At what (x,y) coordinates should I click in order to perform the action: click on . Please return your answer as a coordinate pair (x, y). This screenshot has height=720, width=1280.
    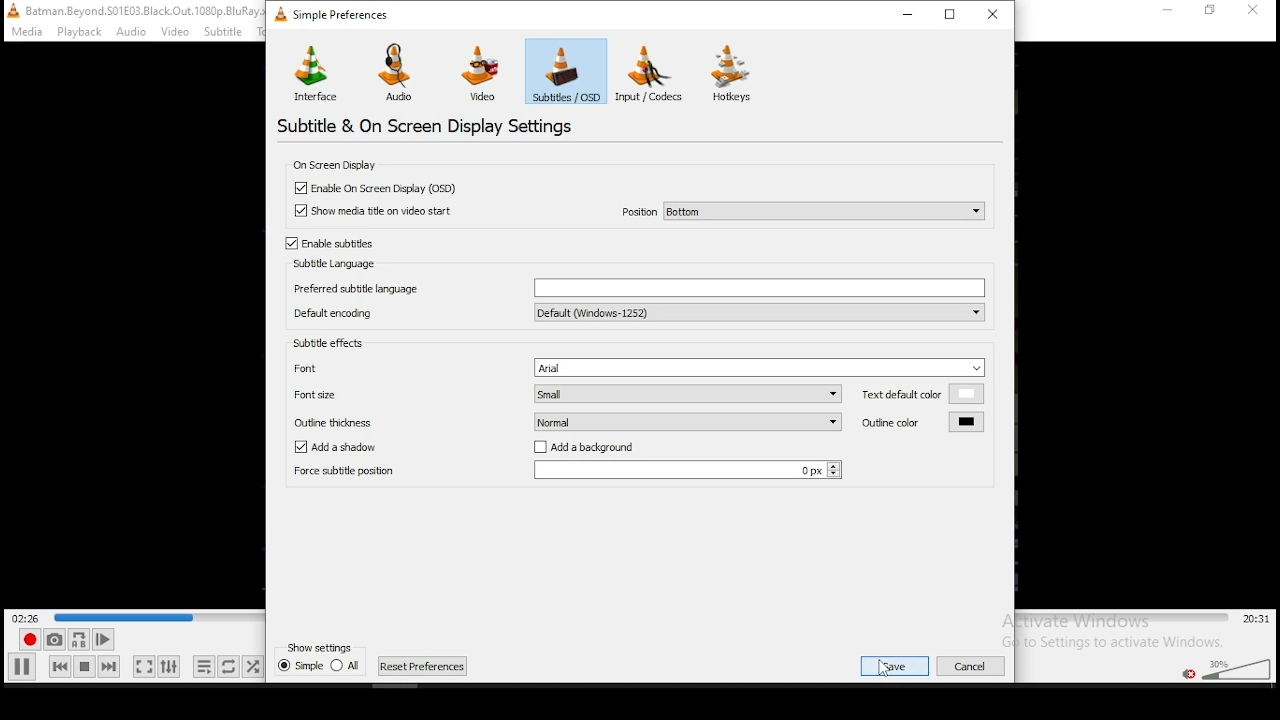
    Looking at the image, I should click on (119, 614).